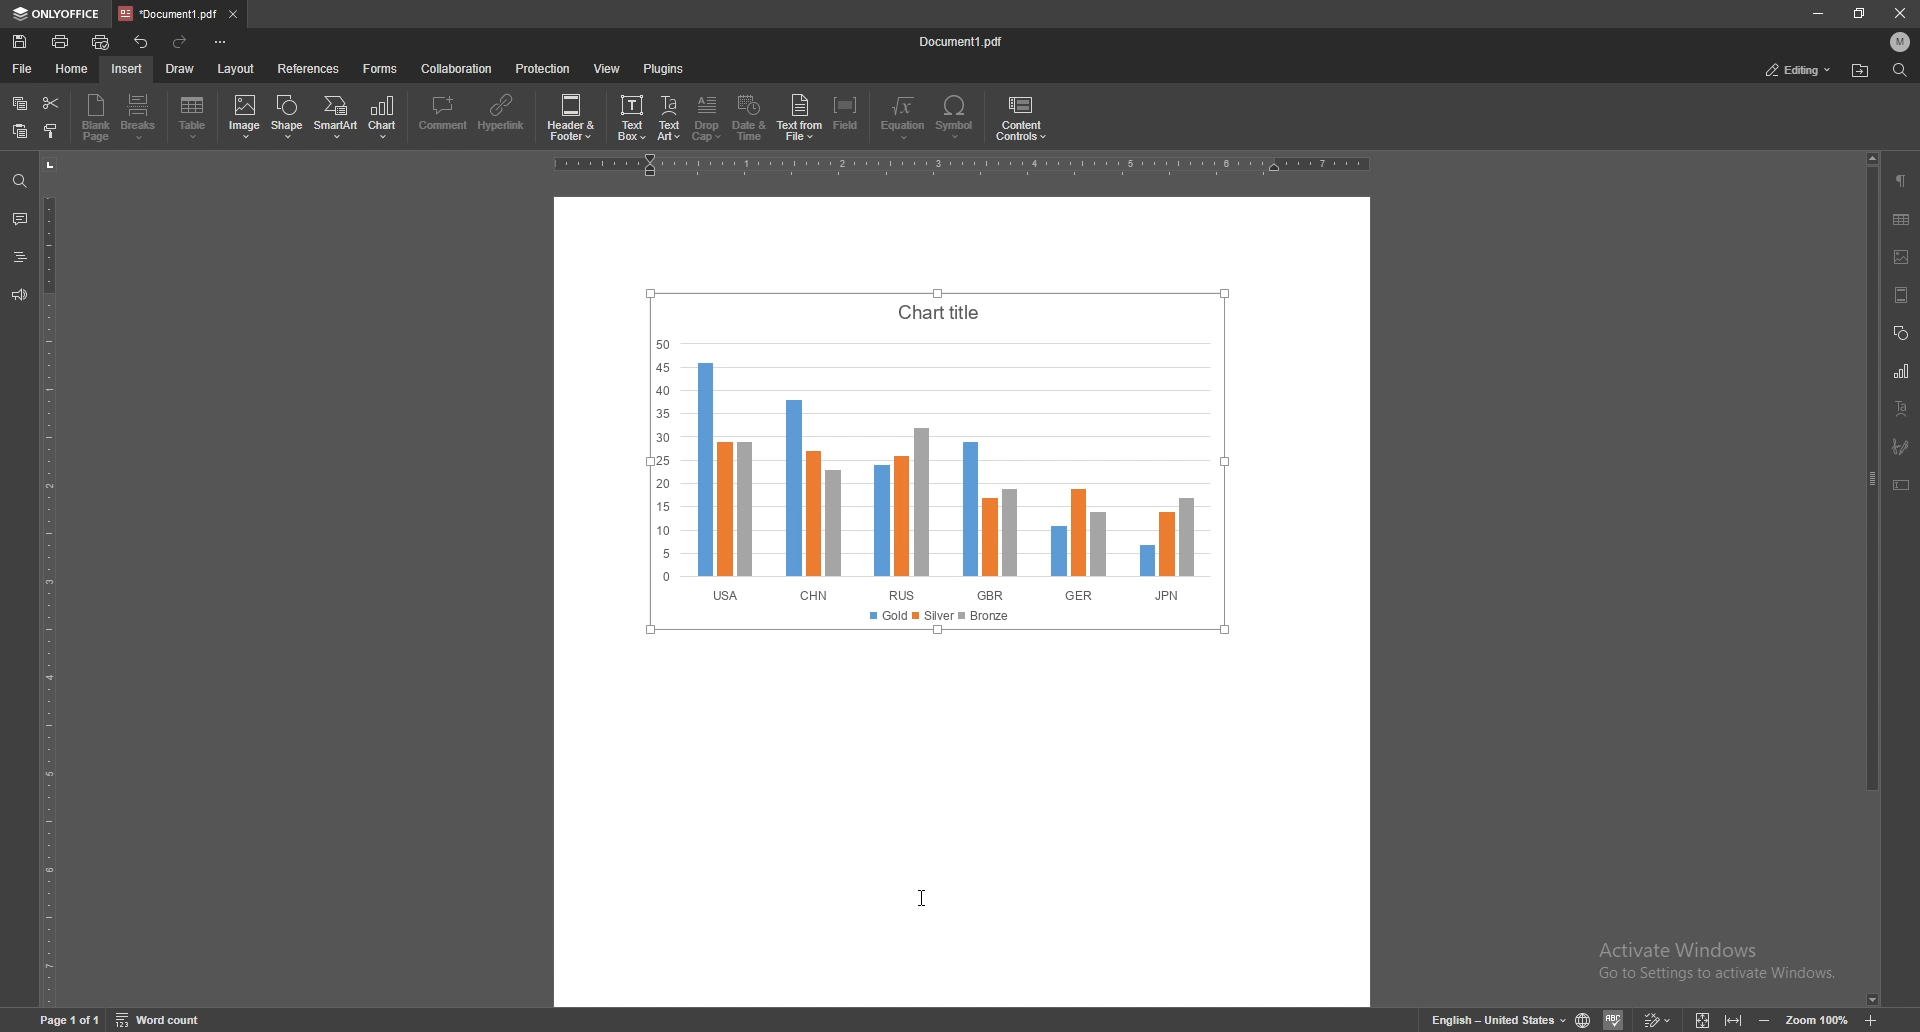 The image size is (1920, 1032). I want to click on paragraph, so click(1904, 179).